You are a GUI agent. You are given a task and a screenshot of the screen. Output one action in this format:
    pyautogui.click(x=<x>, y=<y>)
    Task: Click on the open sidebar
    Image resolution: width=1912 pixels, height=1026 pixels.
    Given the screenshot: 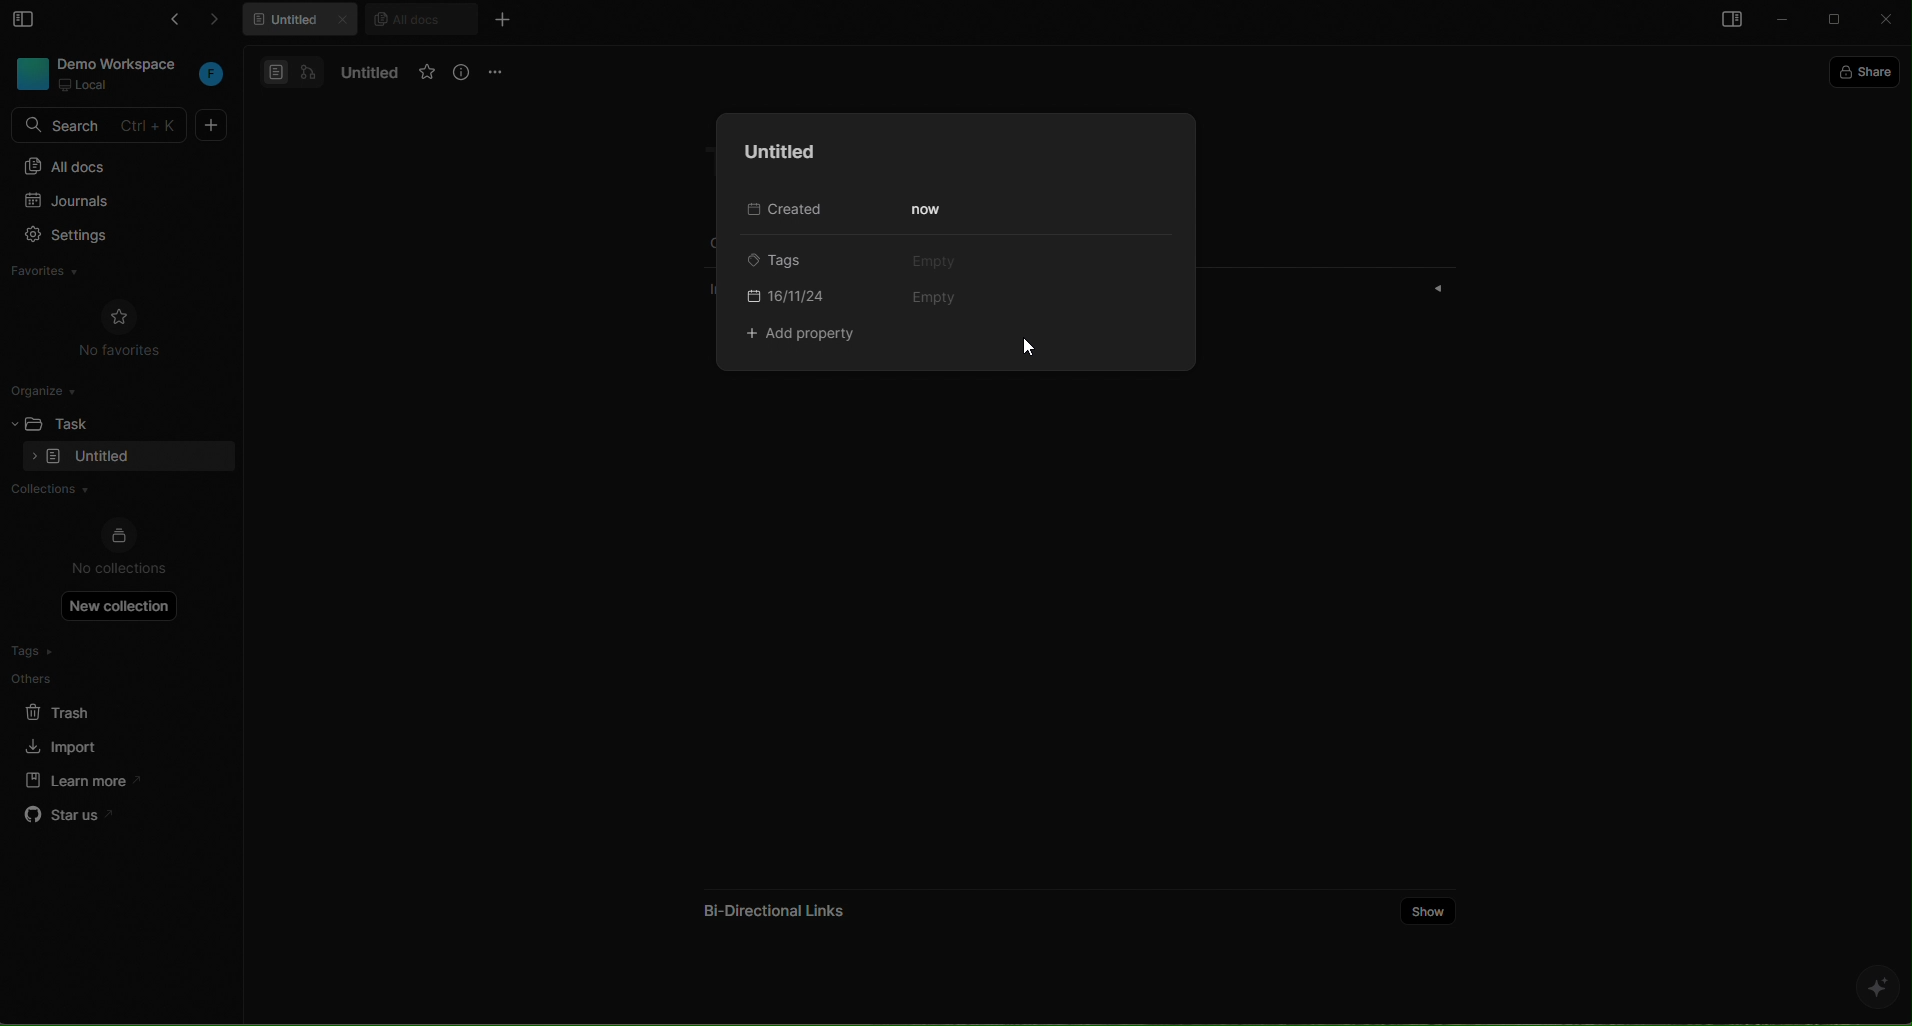 What is the action you would take?
    pyautogui.click(x=1728, y=22)
    